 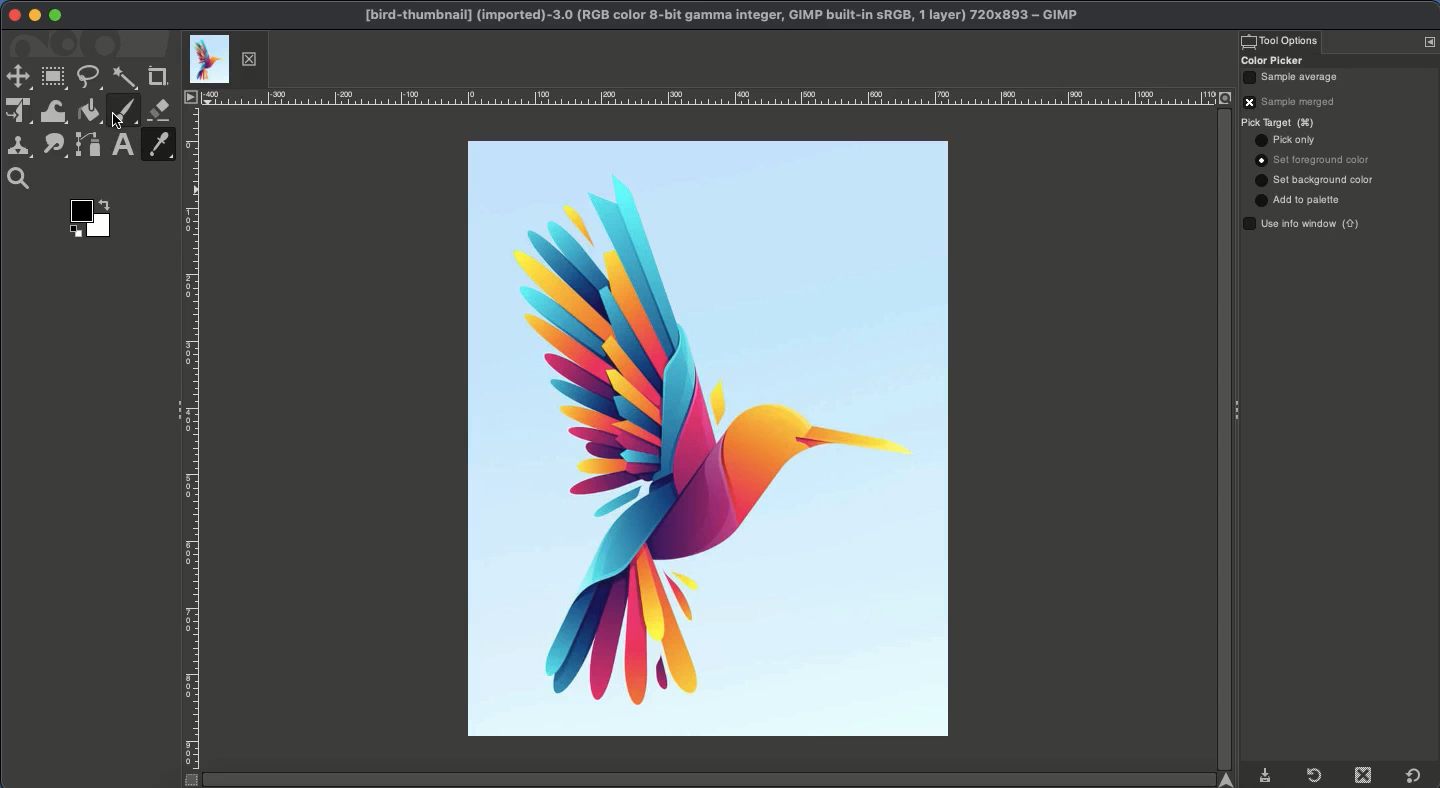 What do you see at coordinates (1313, 775) in the screenshot?
I see `Refresh` at bounding box center [1313, 775].